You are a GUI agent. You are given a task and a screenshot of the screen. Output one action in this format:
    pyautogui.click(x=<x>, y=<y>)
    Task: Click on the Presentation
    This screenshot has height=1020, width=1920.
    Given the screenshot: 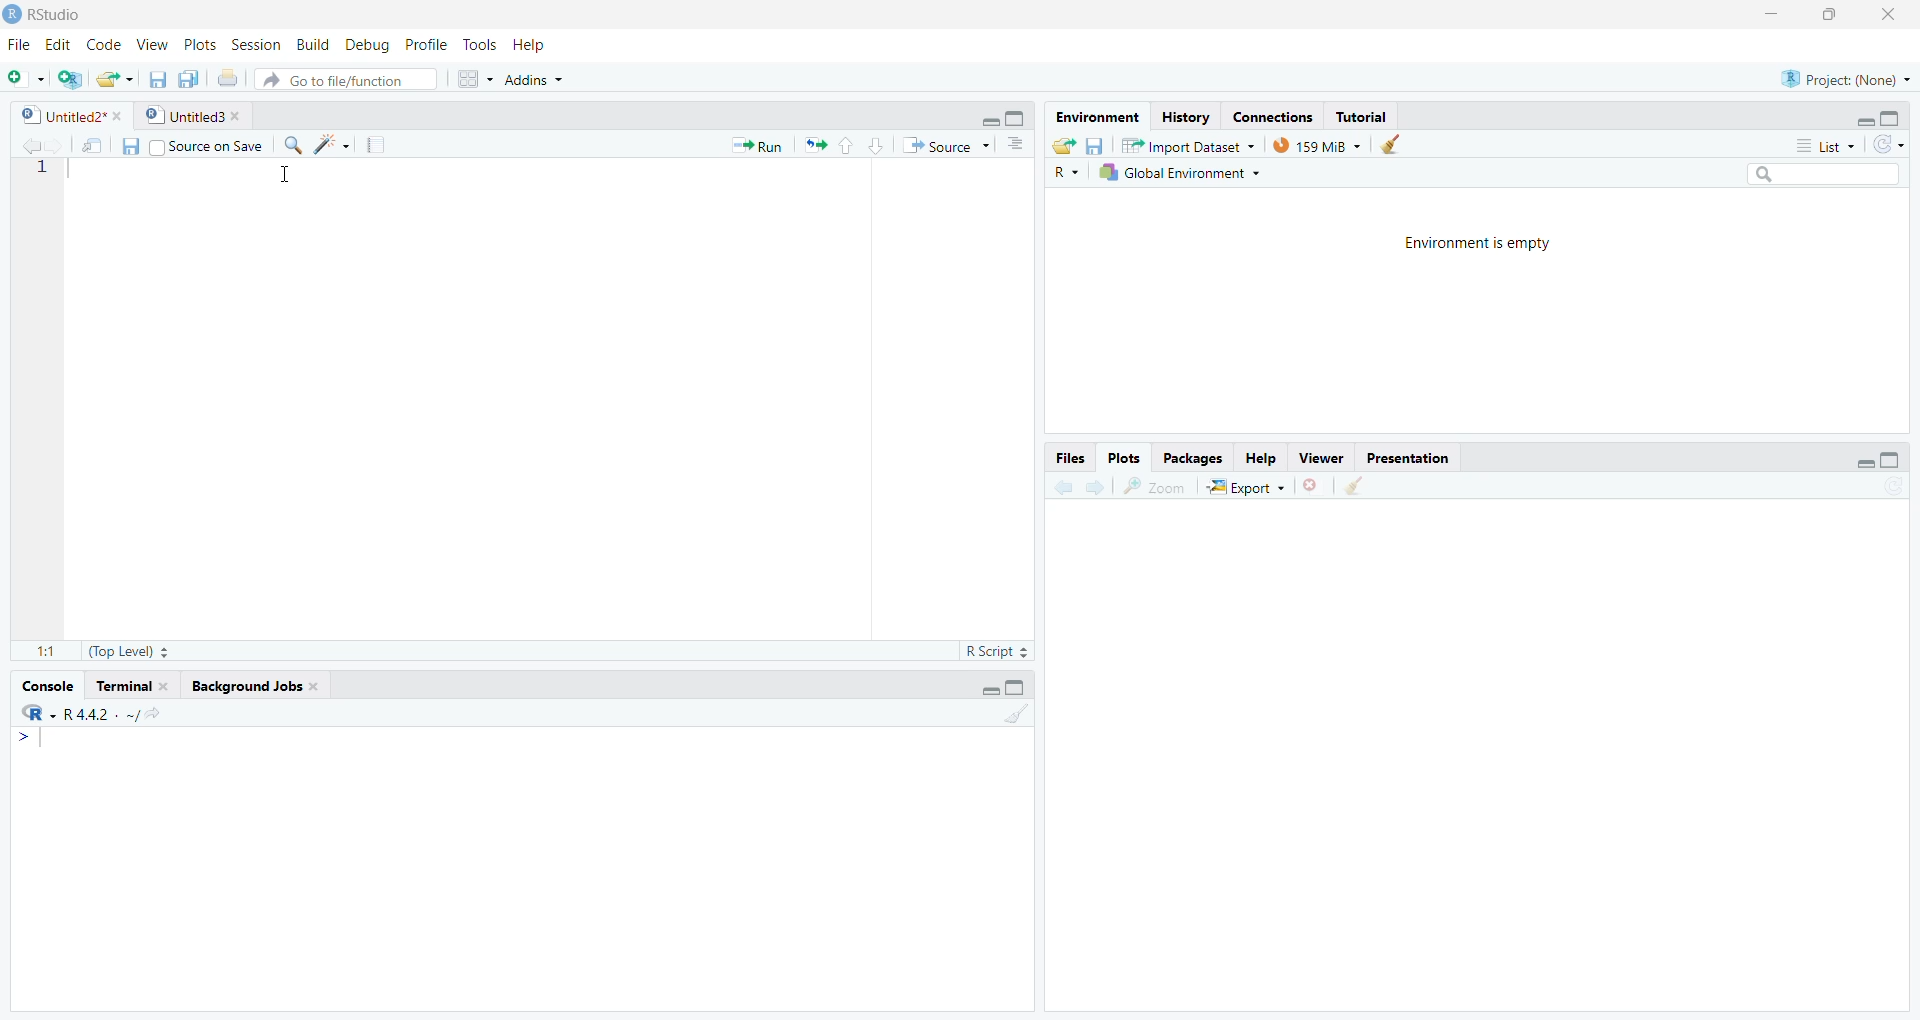 What is the action you would take?
    pyautogui.click(x=1406, y=459)
    